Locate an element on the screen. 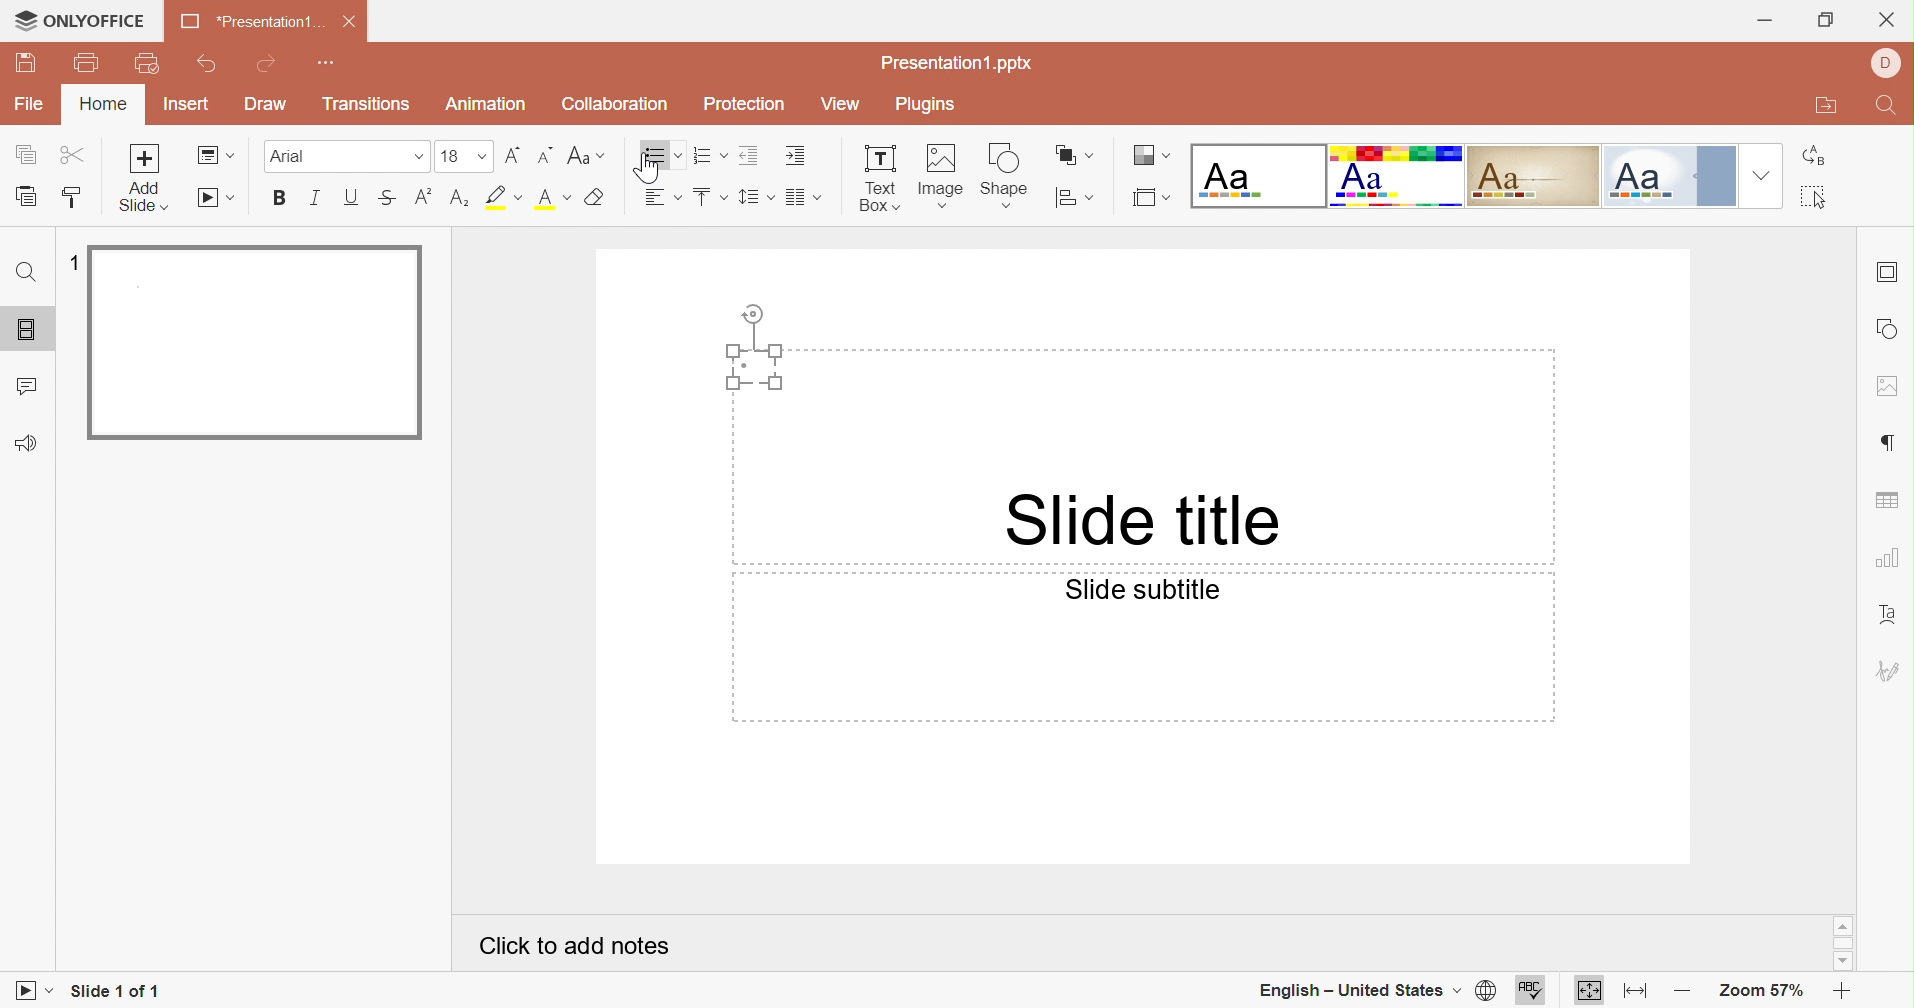 The width and height of the screenshot is (1914, 1008). Copy is located at coordinates (26, 156).